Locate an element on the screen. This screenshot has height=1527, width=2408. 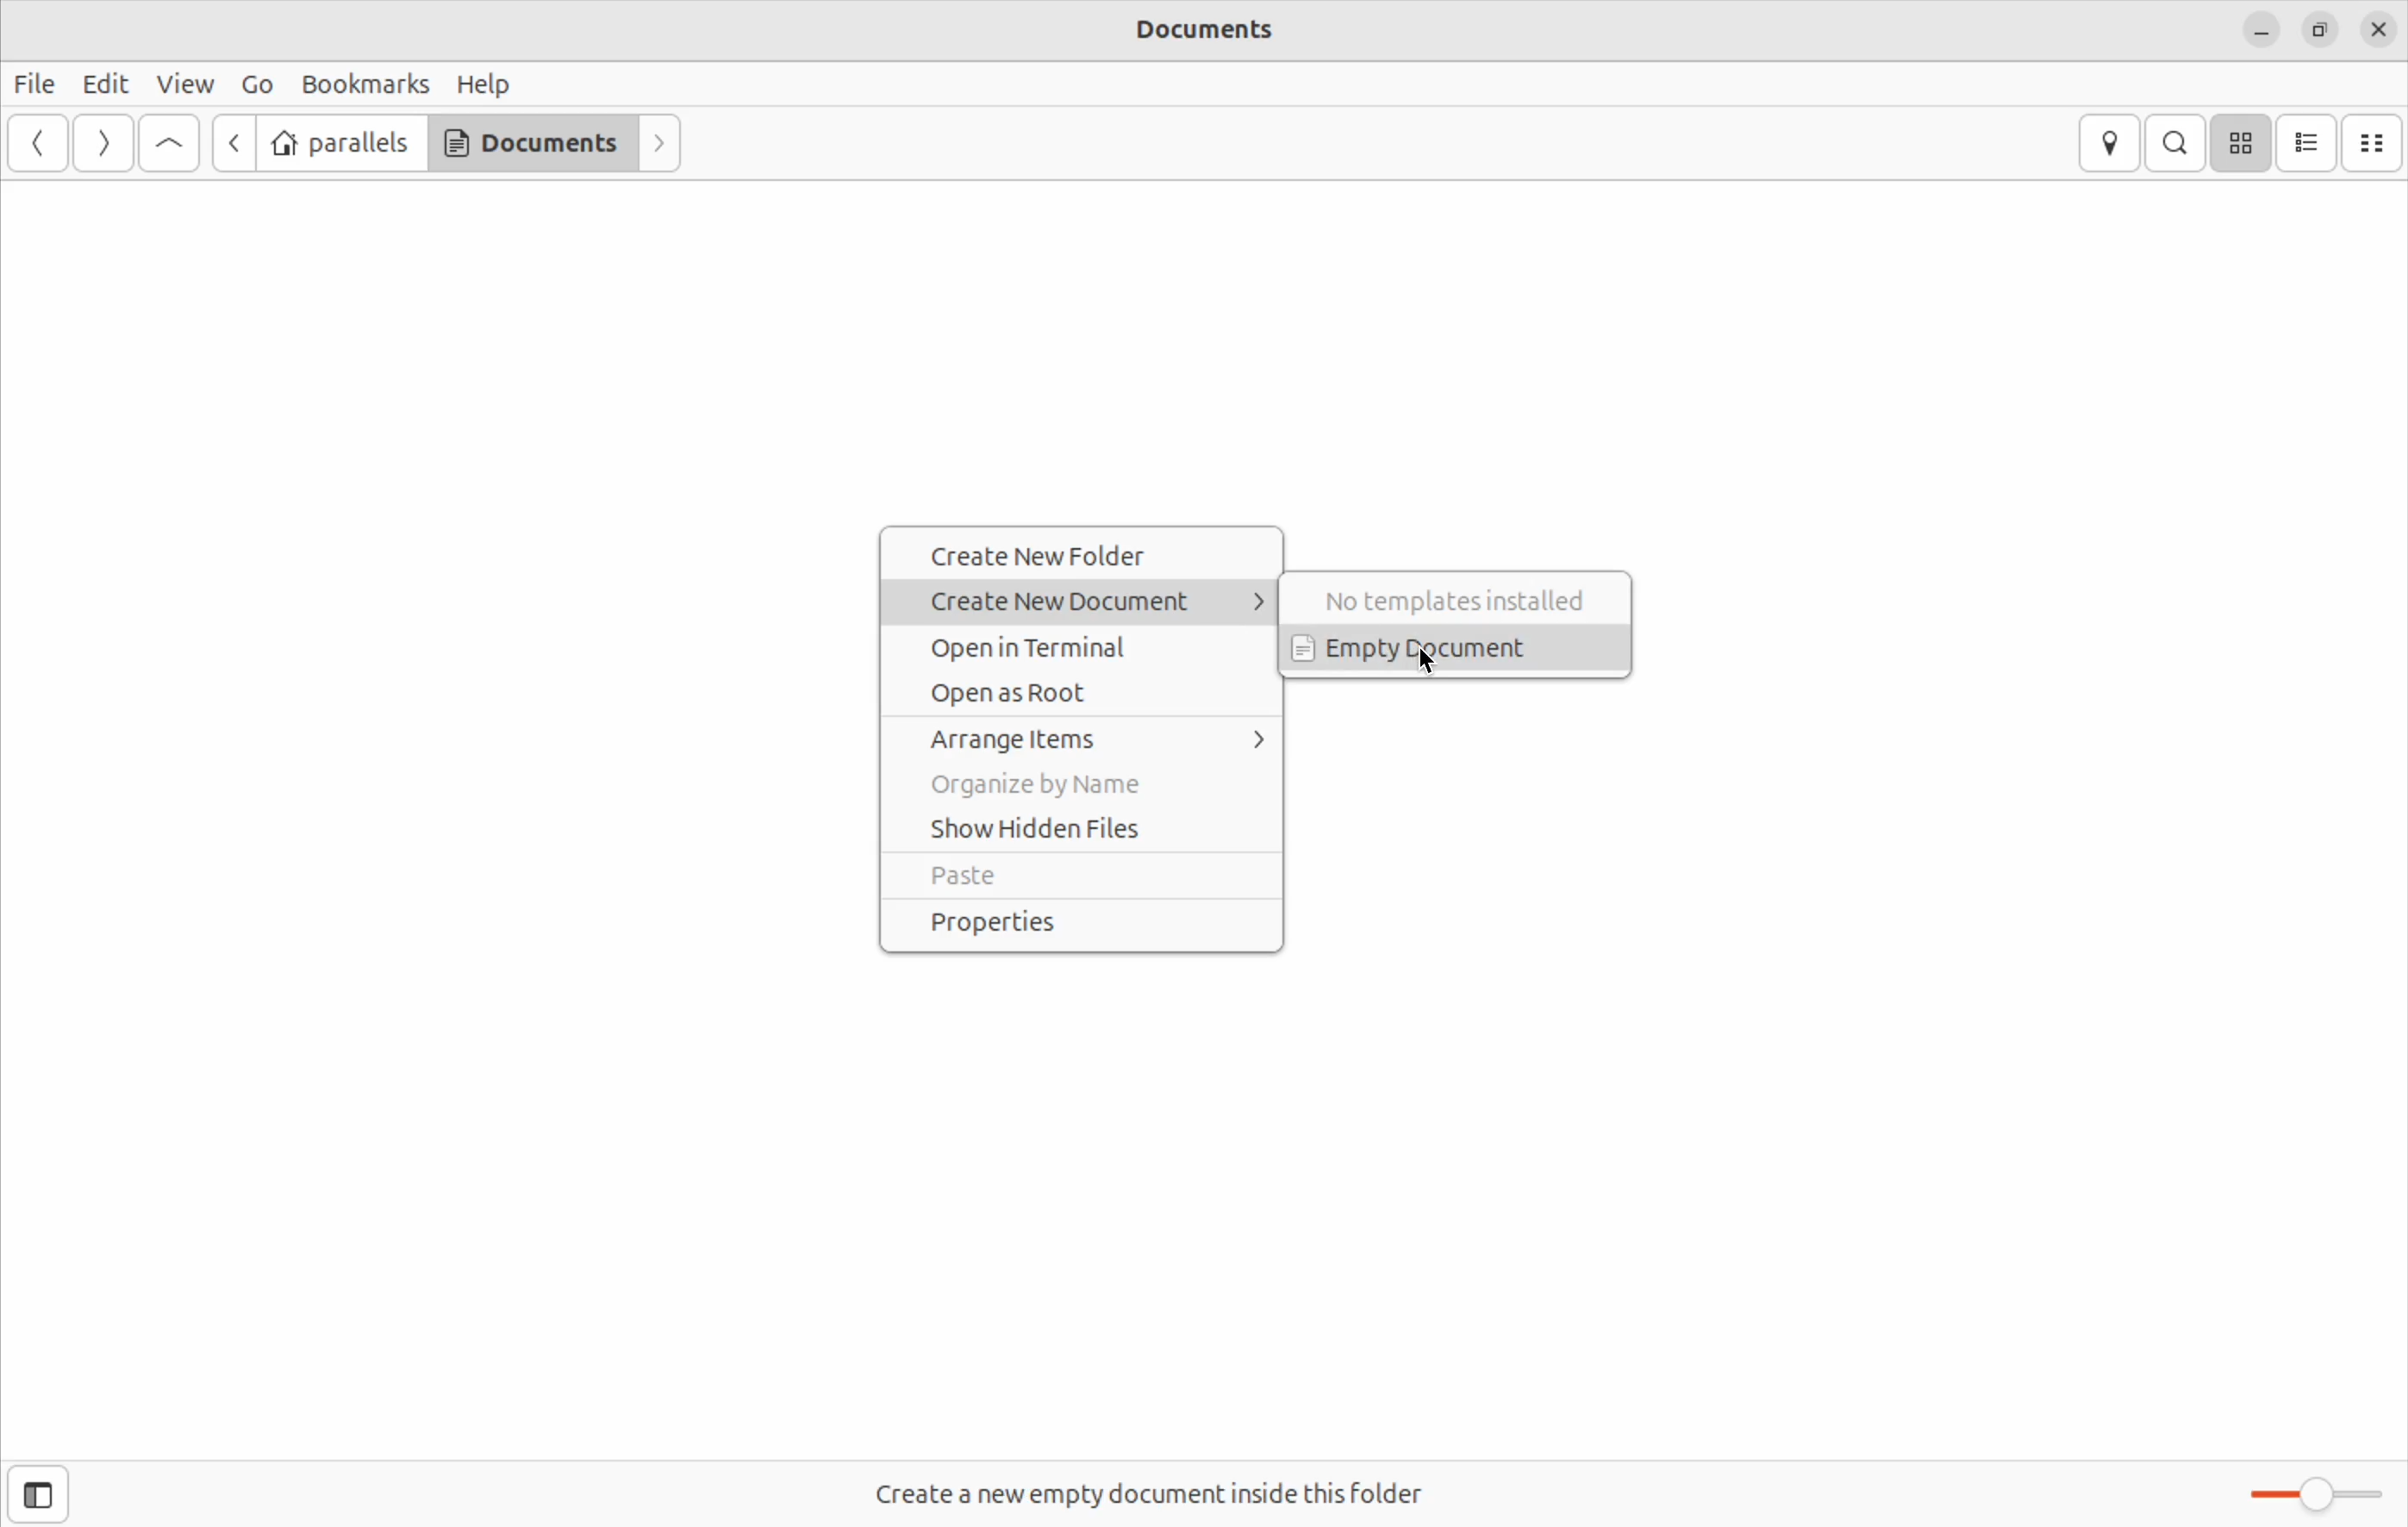
paste is located at coordinates (1077, 877).